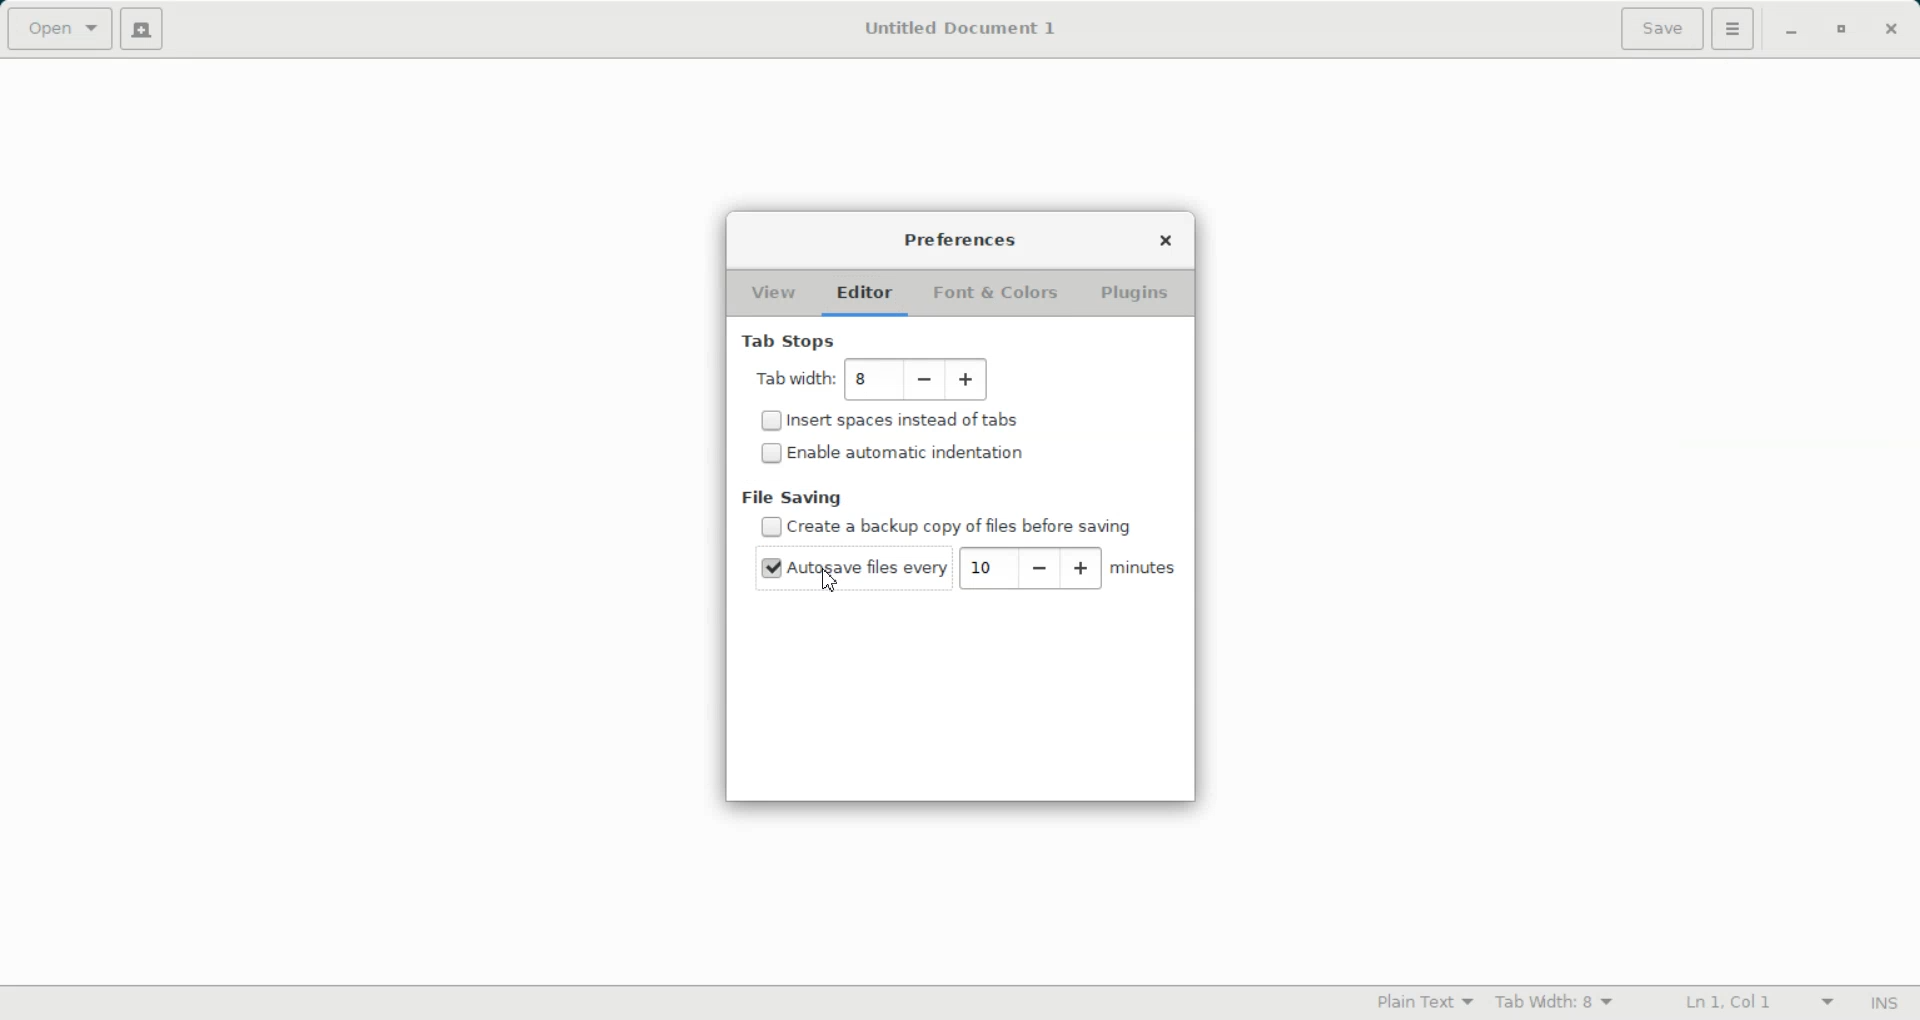 Image resolution: width=1920 pixels, height=1020 pixels. I want to click on Increase, so click(966, 381).